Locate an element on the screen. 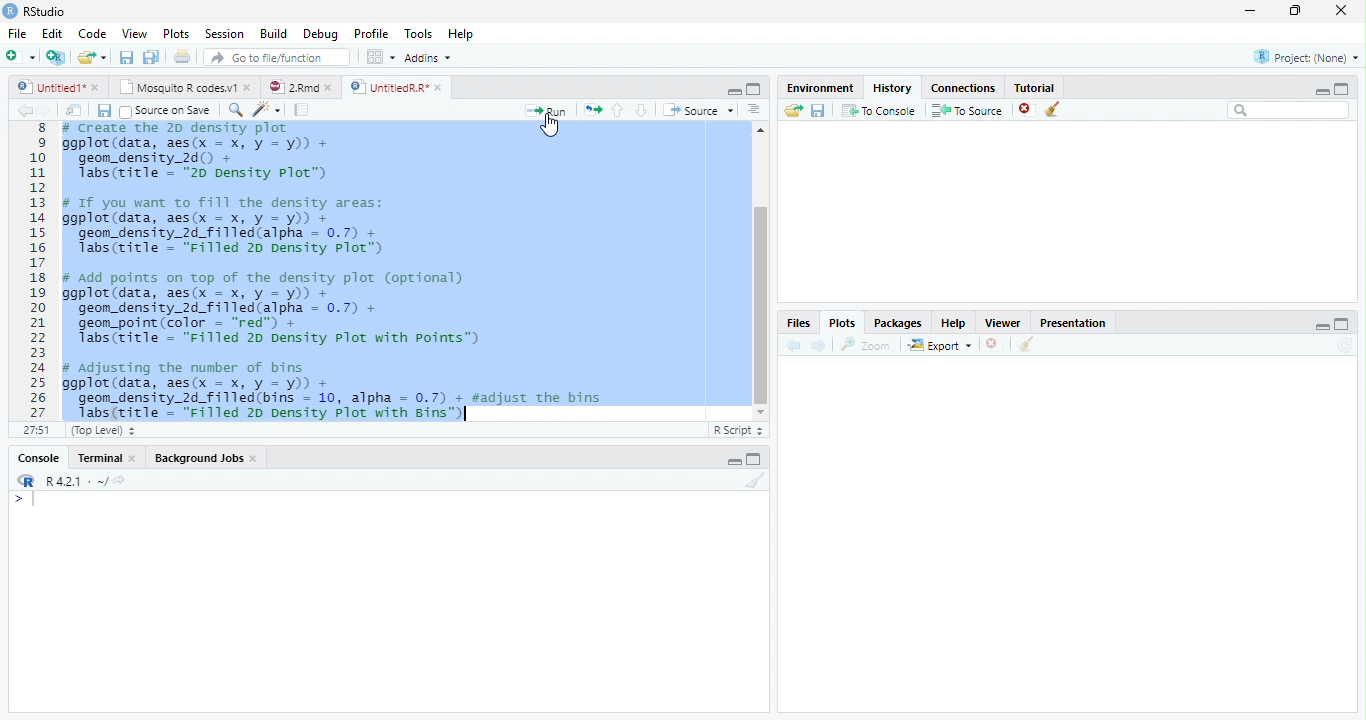 The image size is (1366, 720). save all open document is located at coordinates (151, 56).